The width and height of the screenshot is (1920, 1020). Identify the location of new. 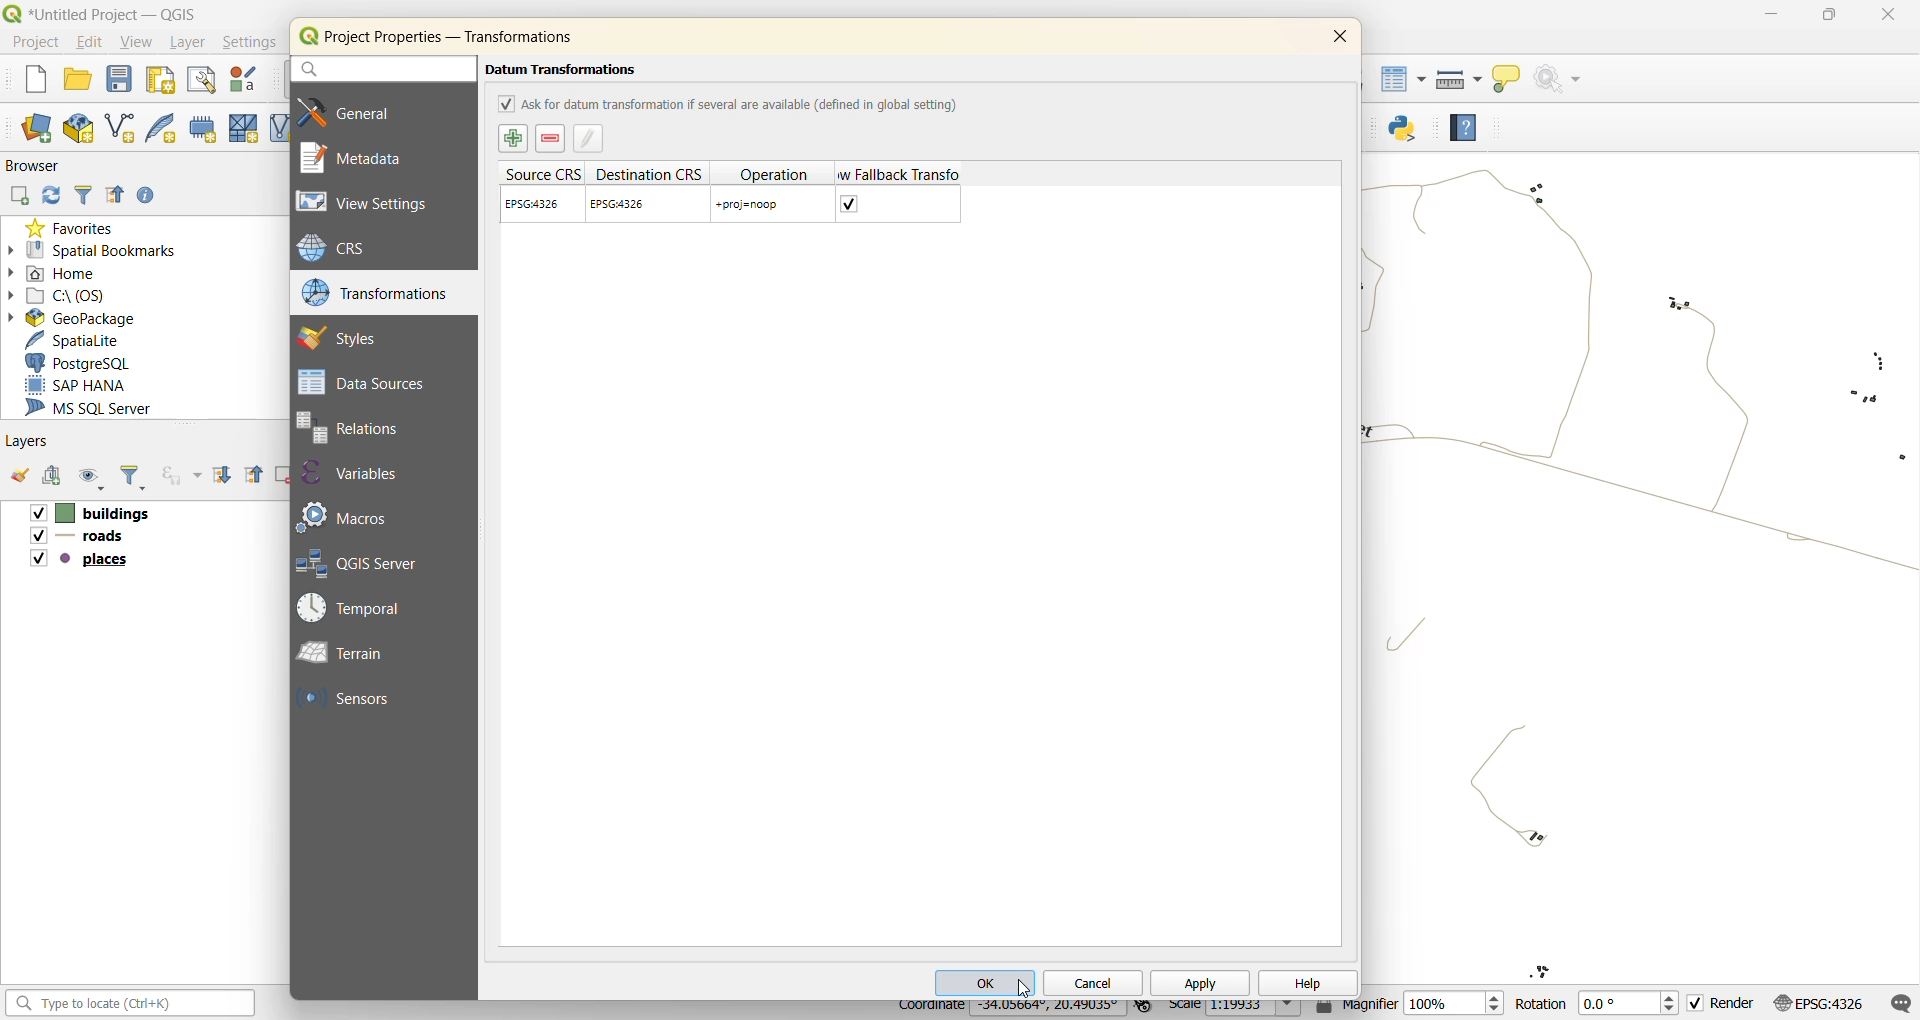
(32, 82).